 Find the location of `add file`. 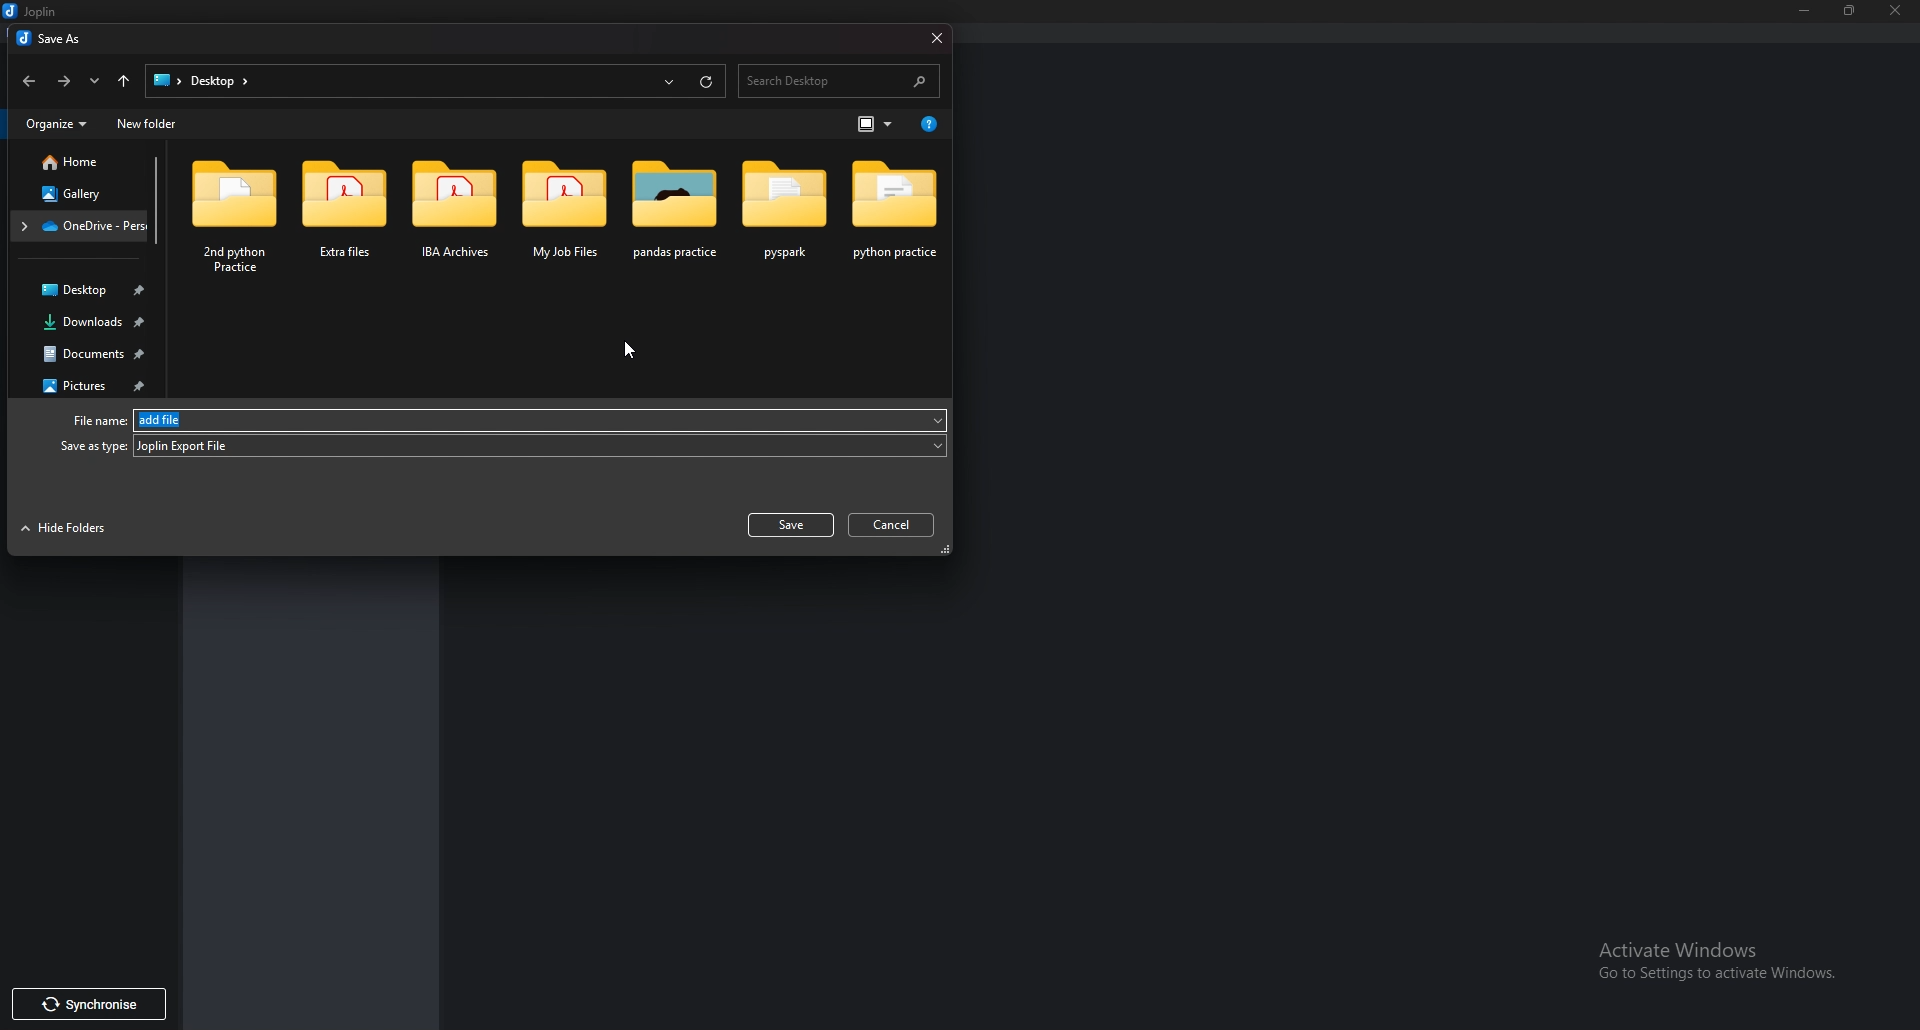

add file is located at coordinates (544, 419).